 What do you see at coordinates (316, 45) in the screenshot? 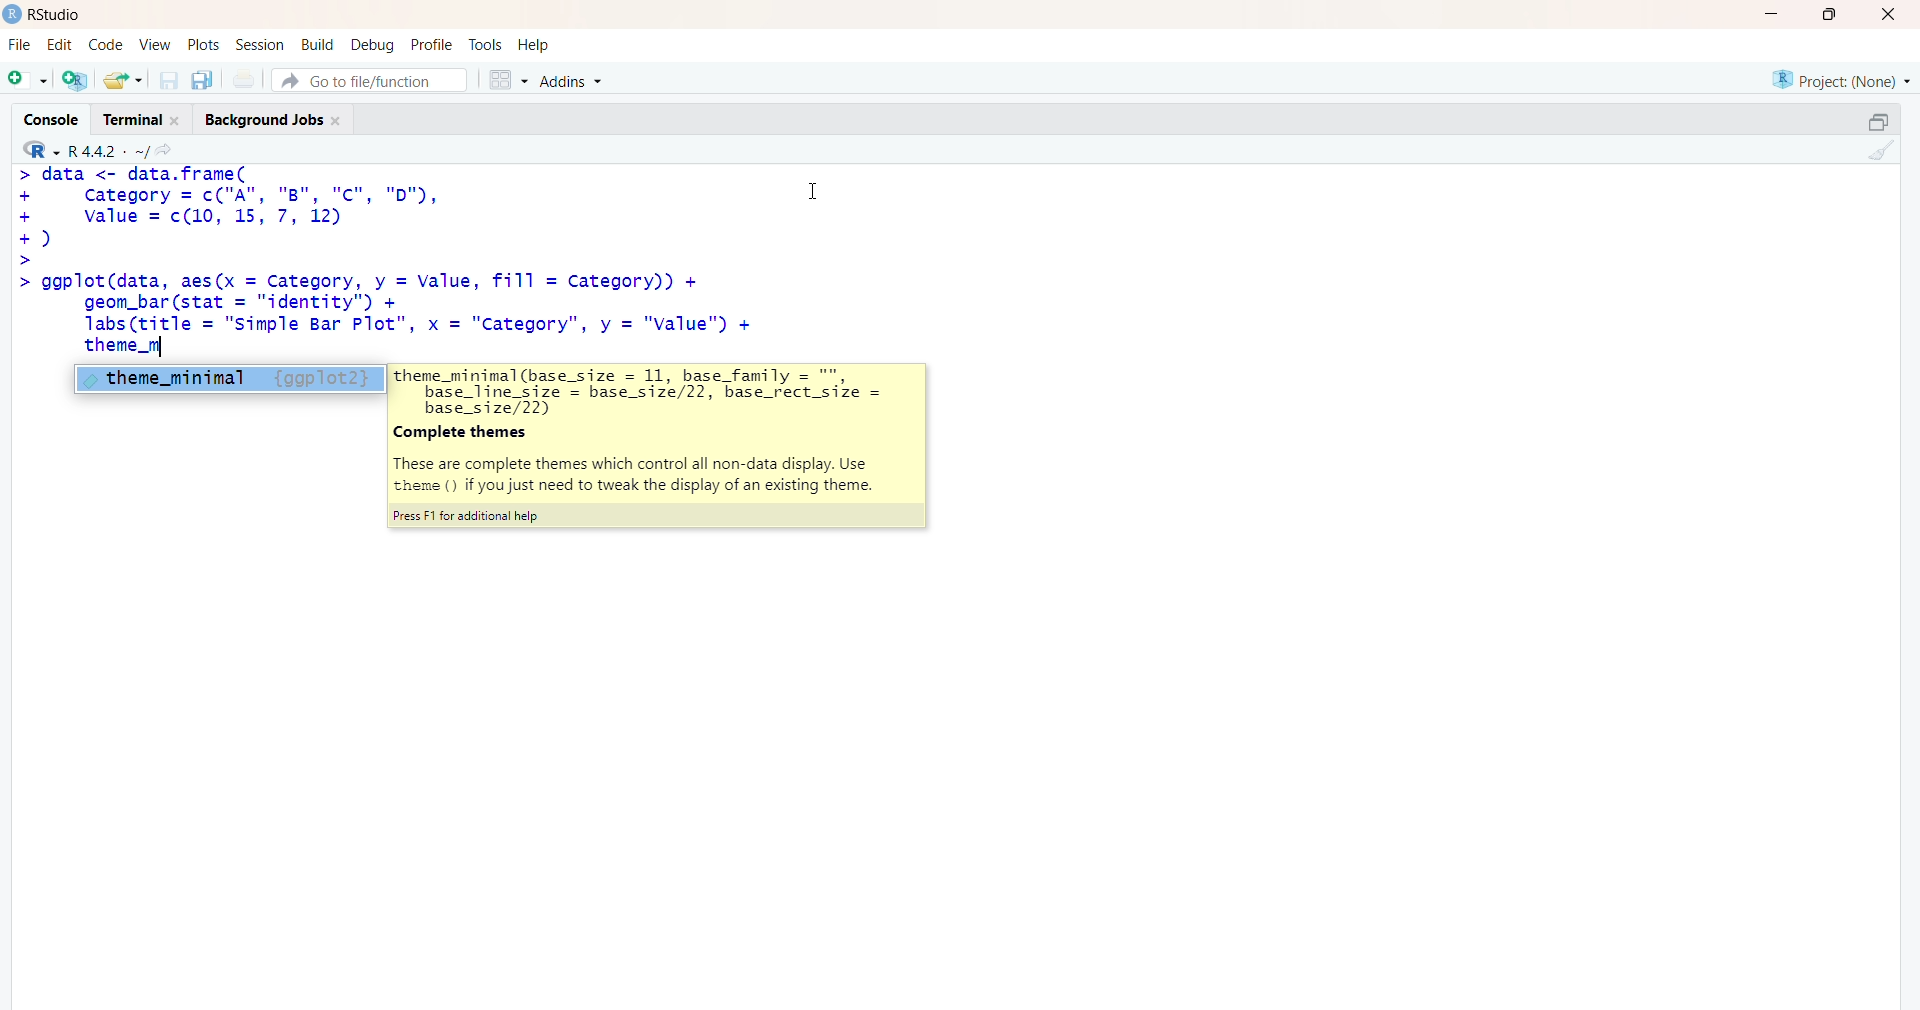
I see `build` at bounding box center [316, 45].